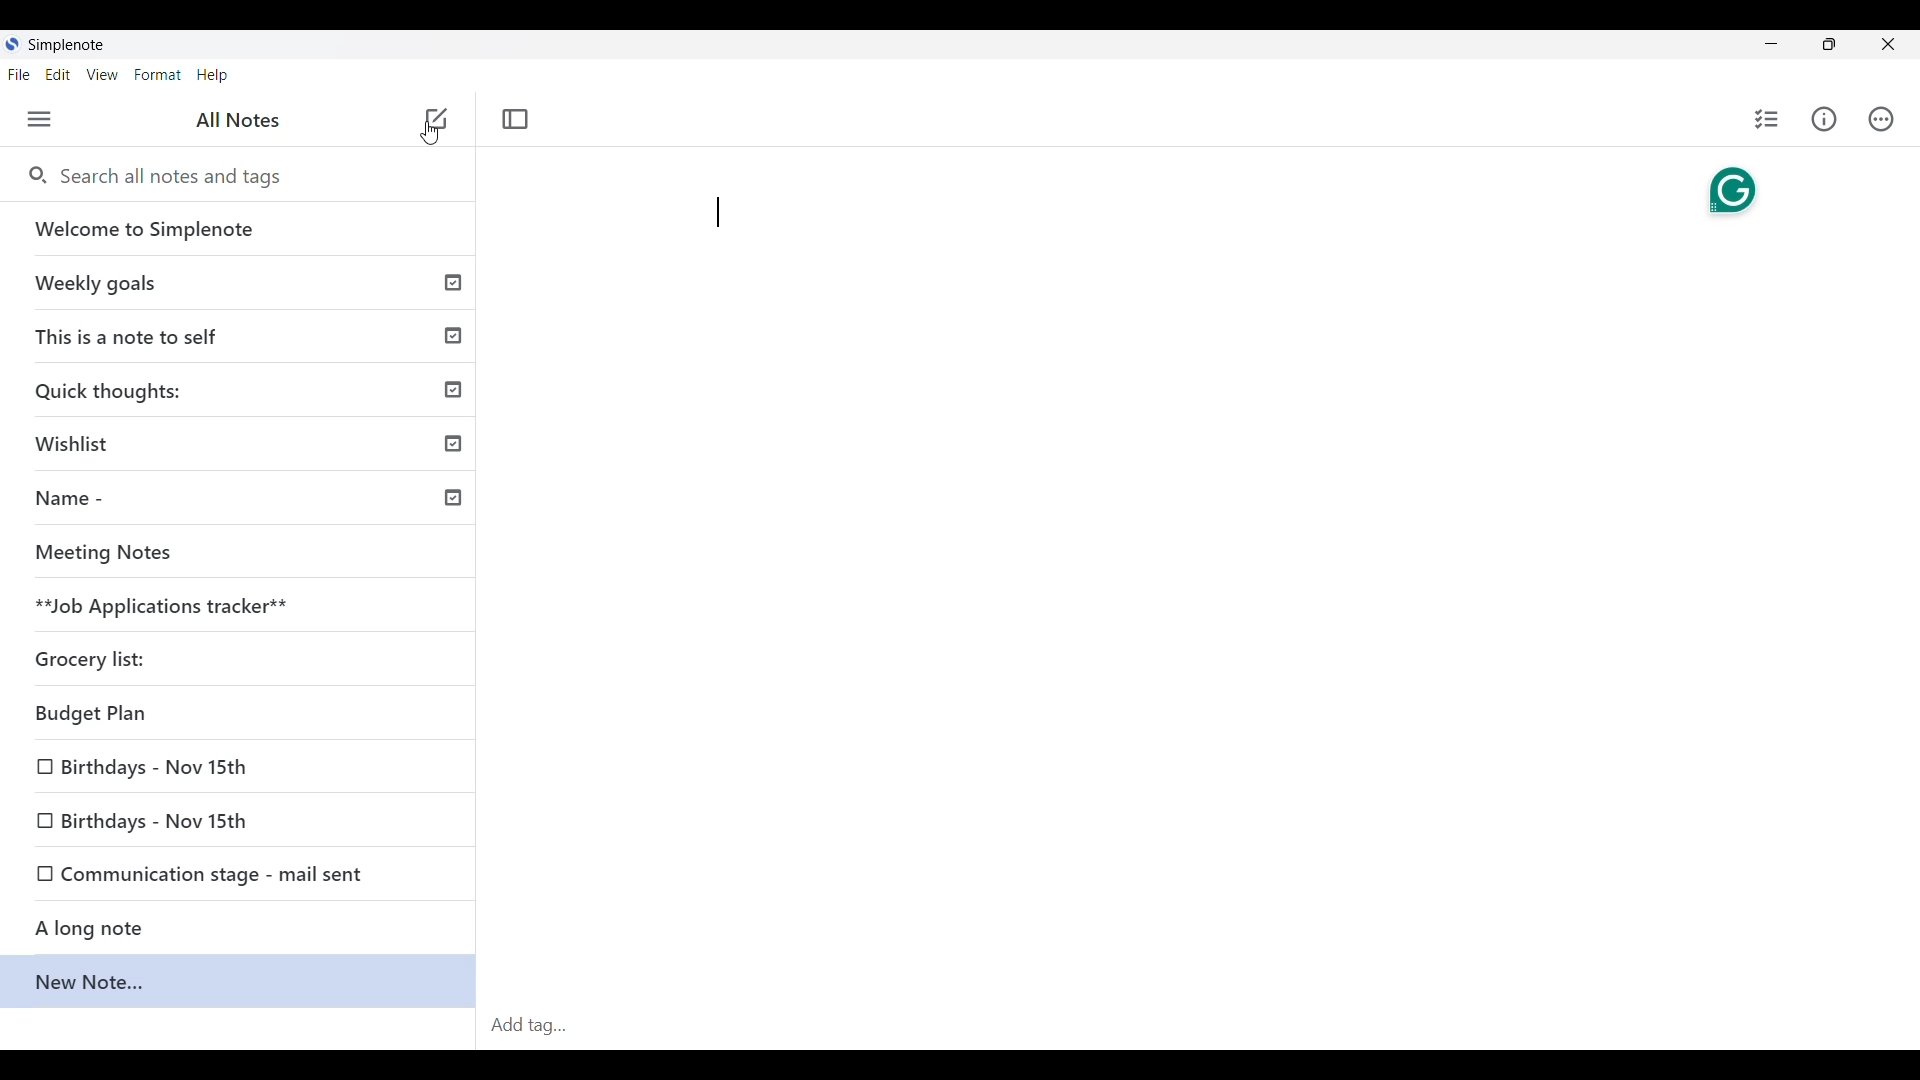  Describe the element at coordinates (1732, 191) in the screenshot. I see `Grammarly extension` at that location.